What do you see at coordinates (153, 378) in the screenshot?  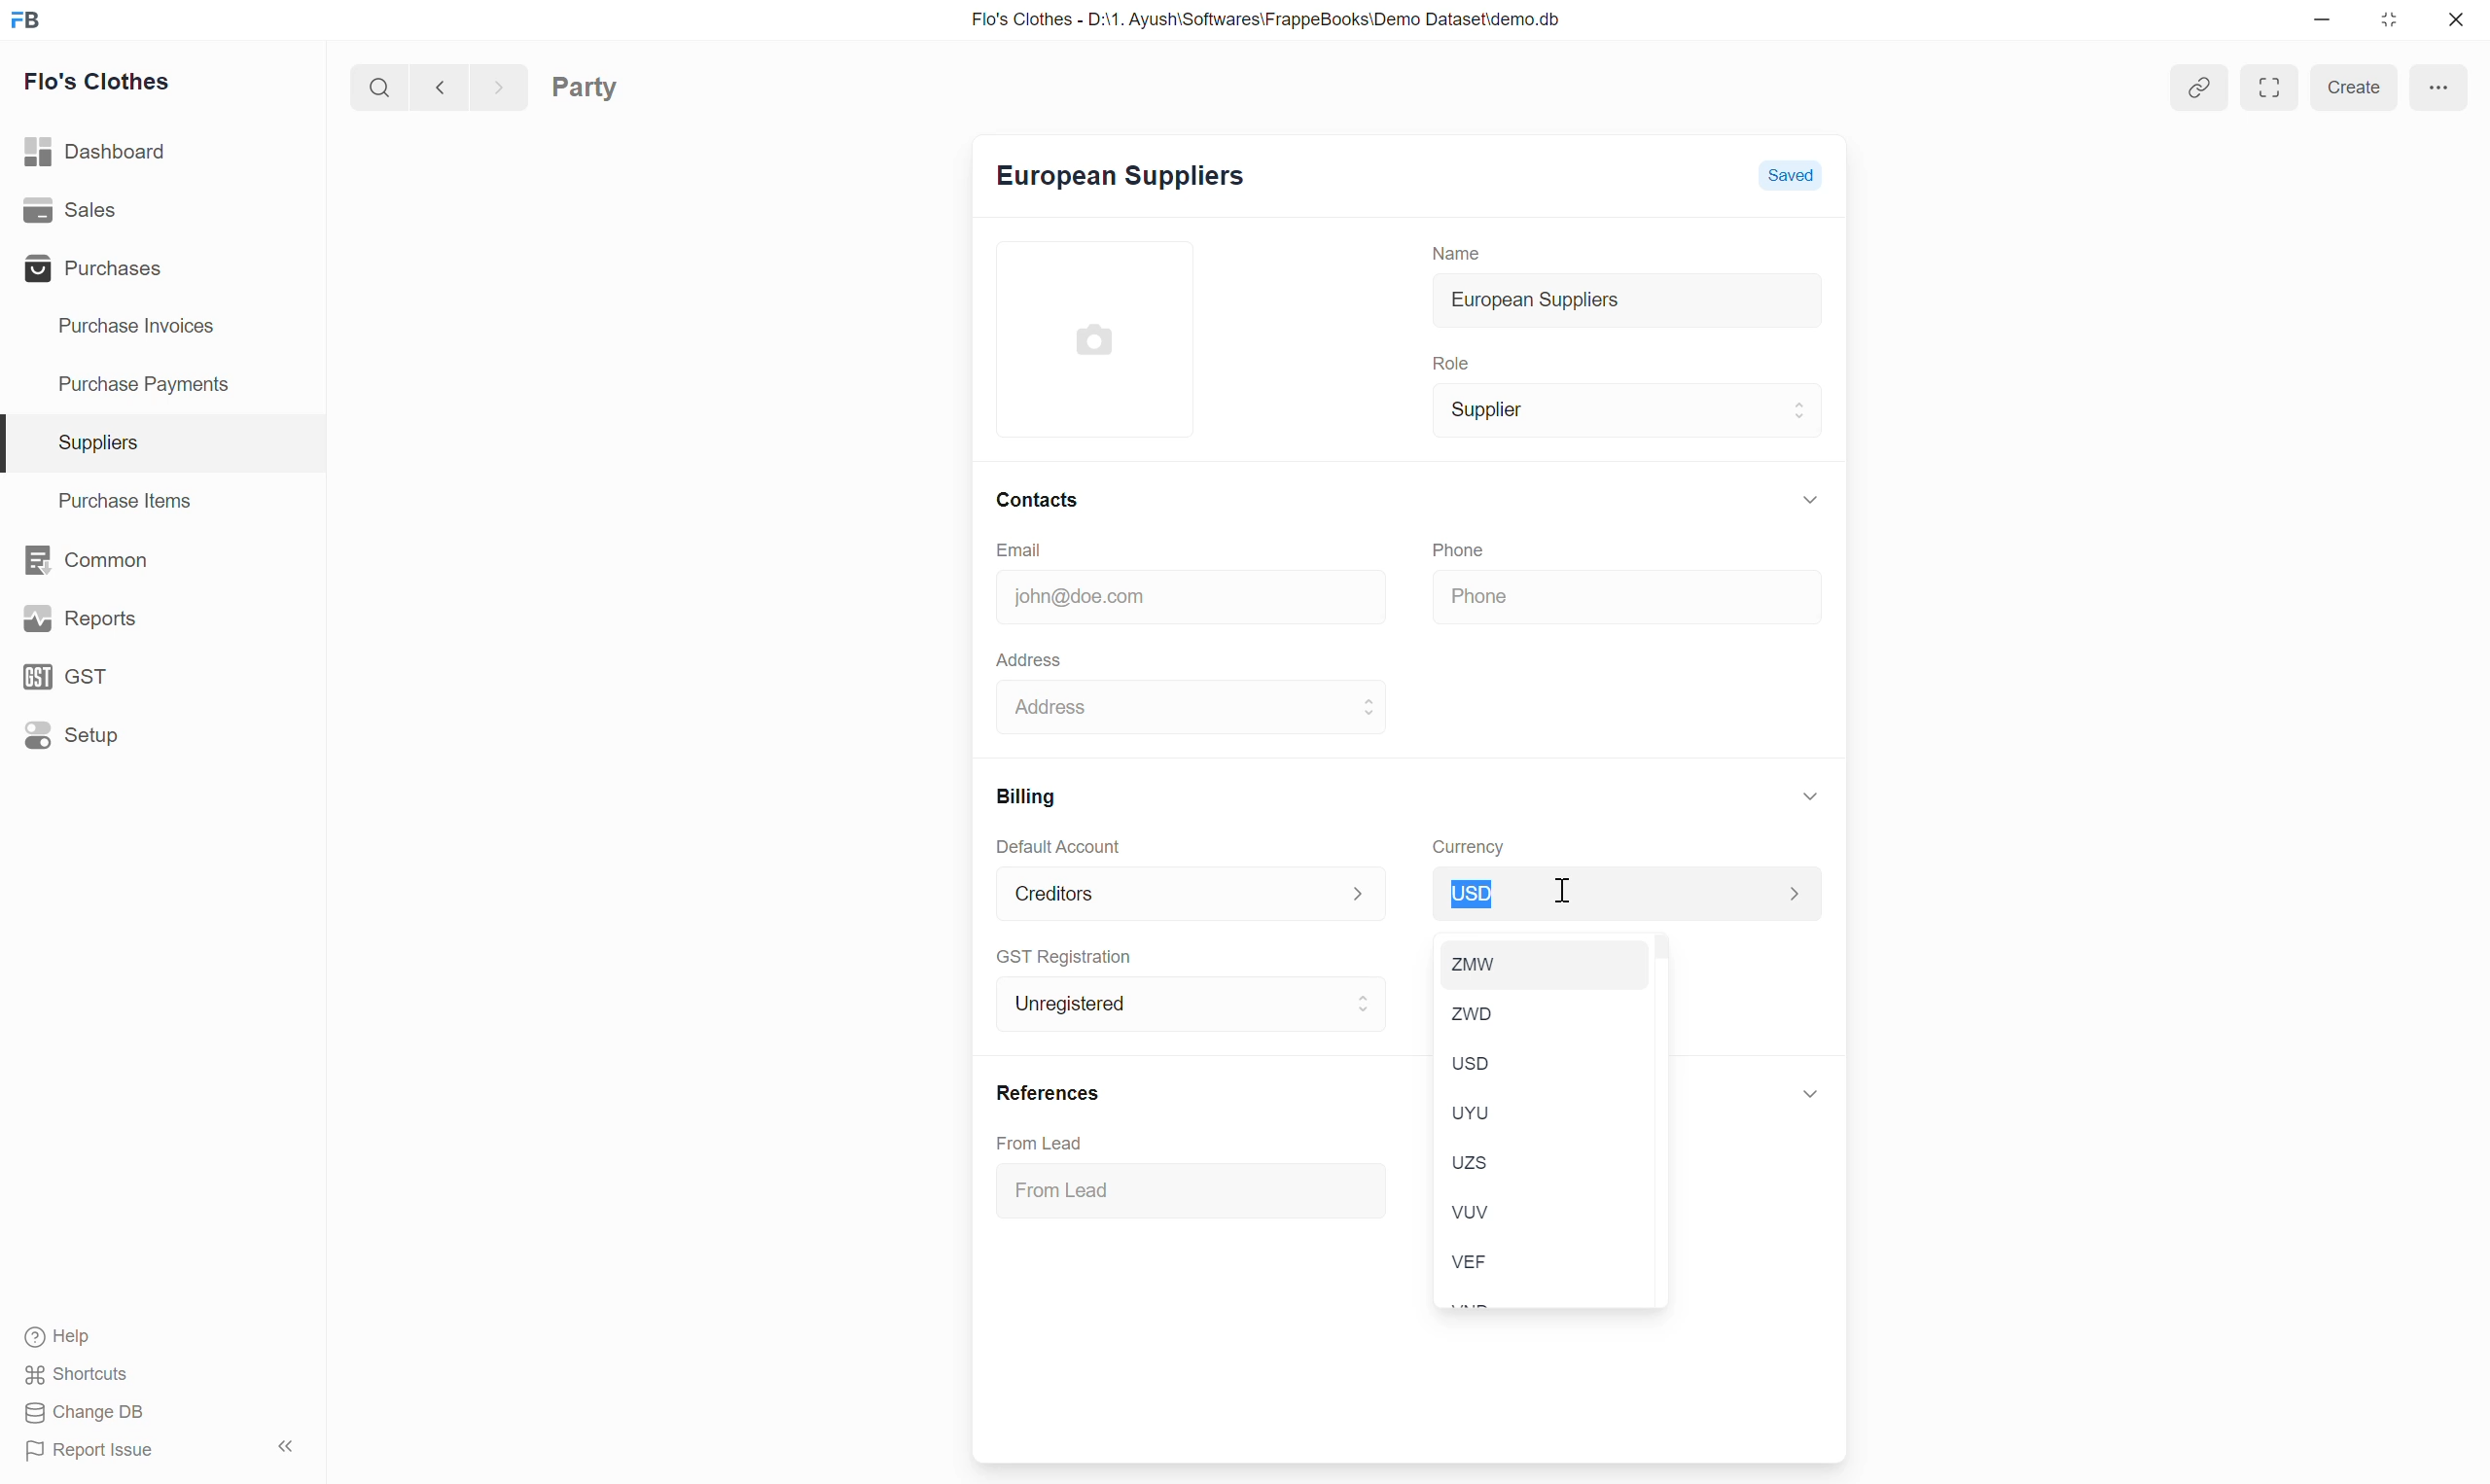 I see `Purchase Payments` at bounding box center [153, 378].